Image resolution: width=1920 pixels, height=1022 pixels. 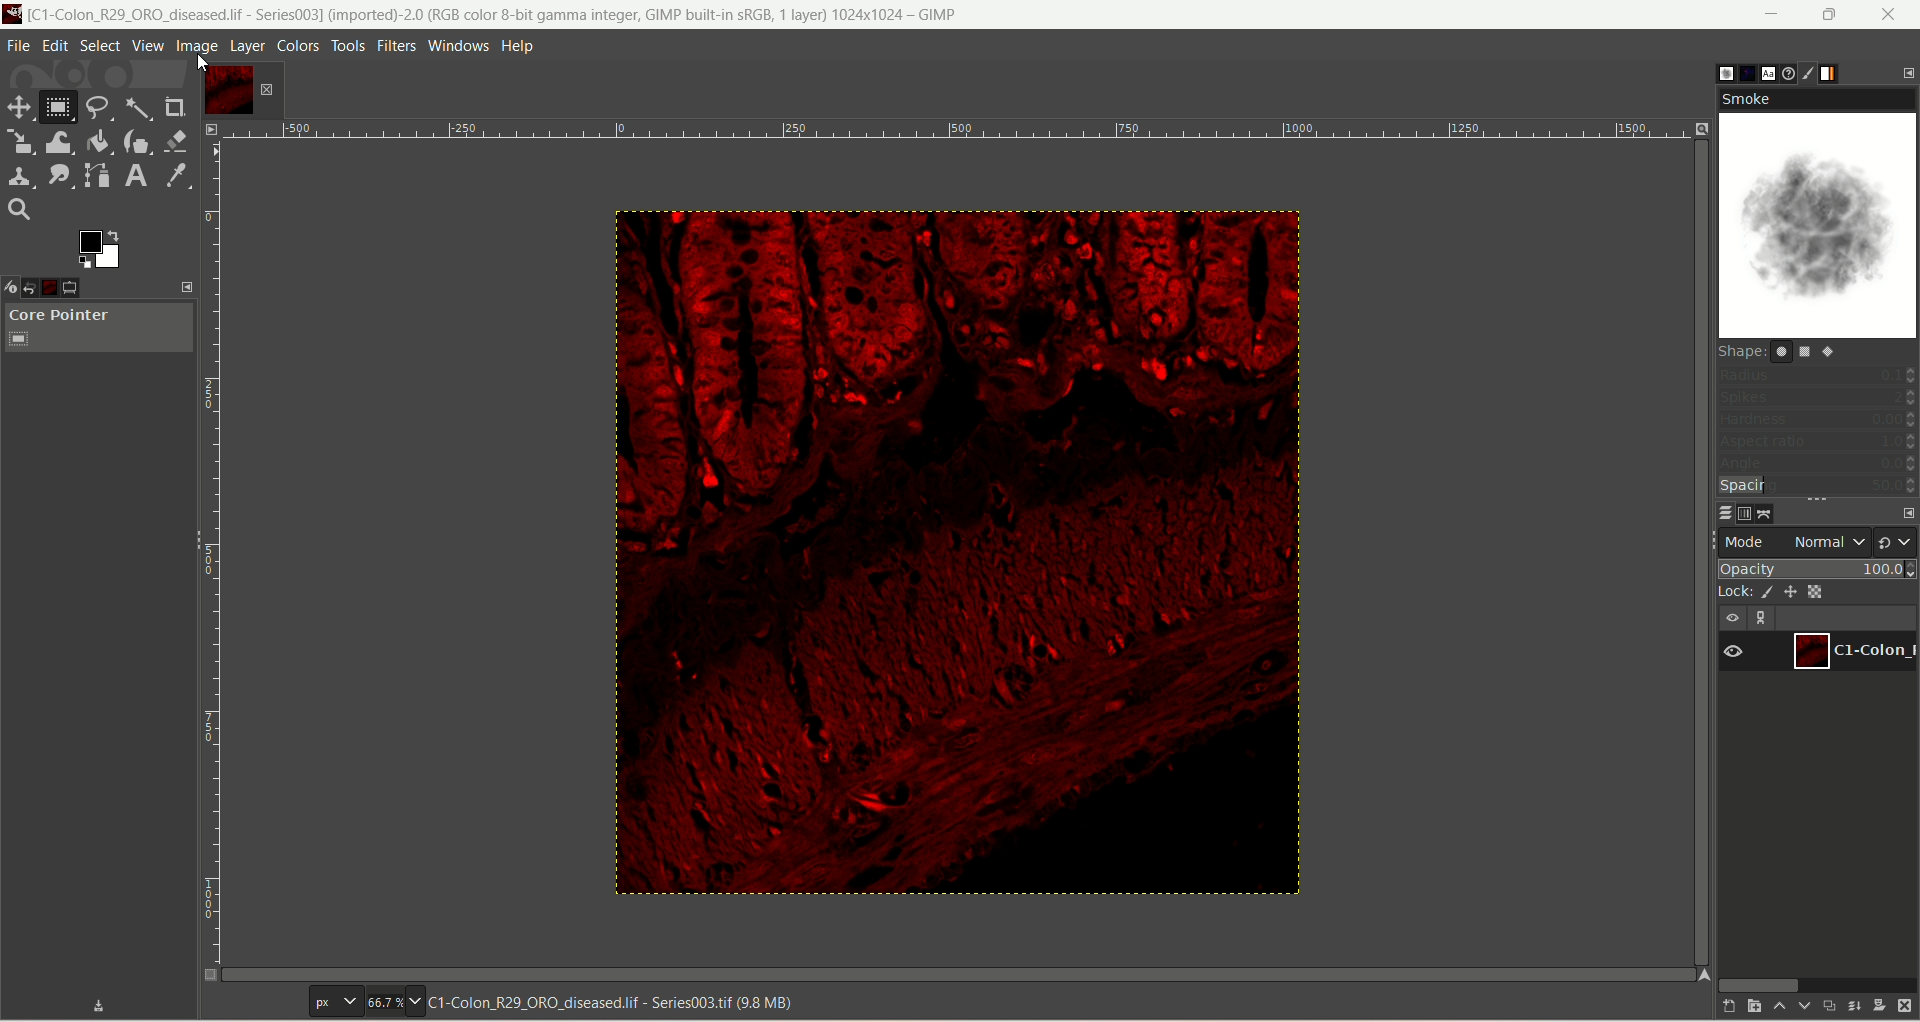 What do you see at coordinates (1749, 74) in the screenshot?
I see `pattern` at bounding box center [1749, 74].